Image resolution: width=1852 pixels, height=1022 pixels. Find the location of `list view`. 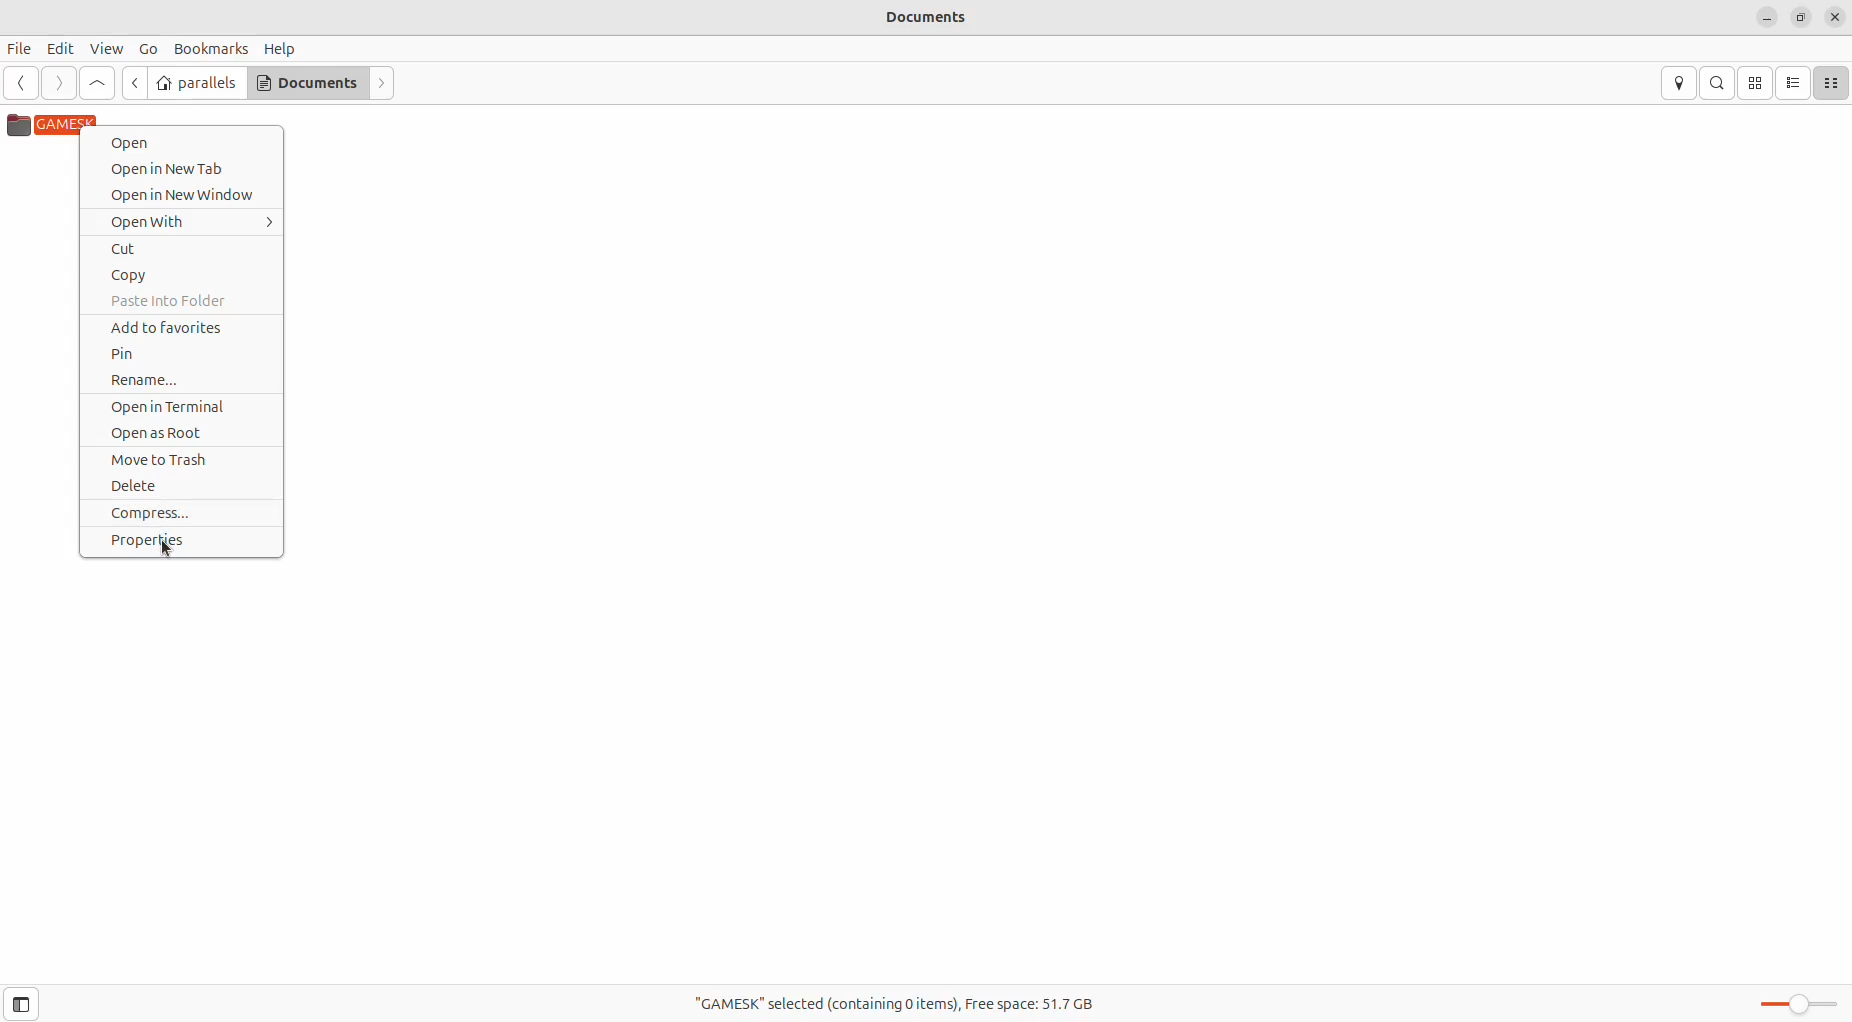

list view is located at coordinates (1791, 83).